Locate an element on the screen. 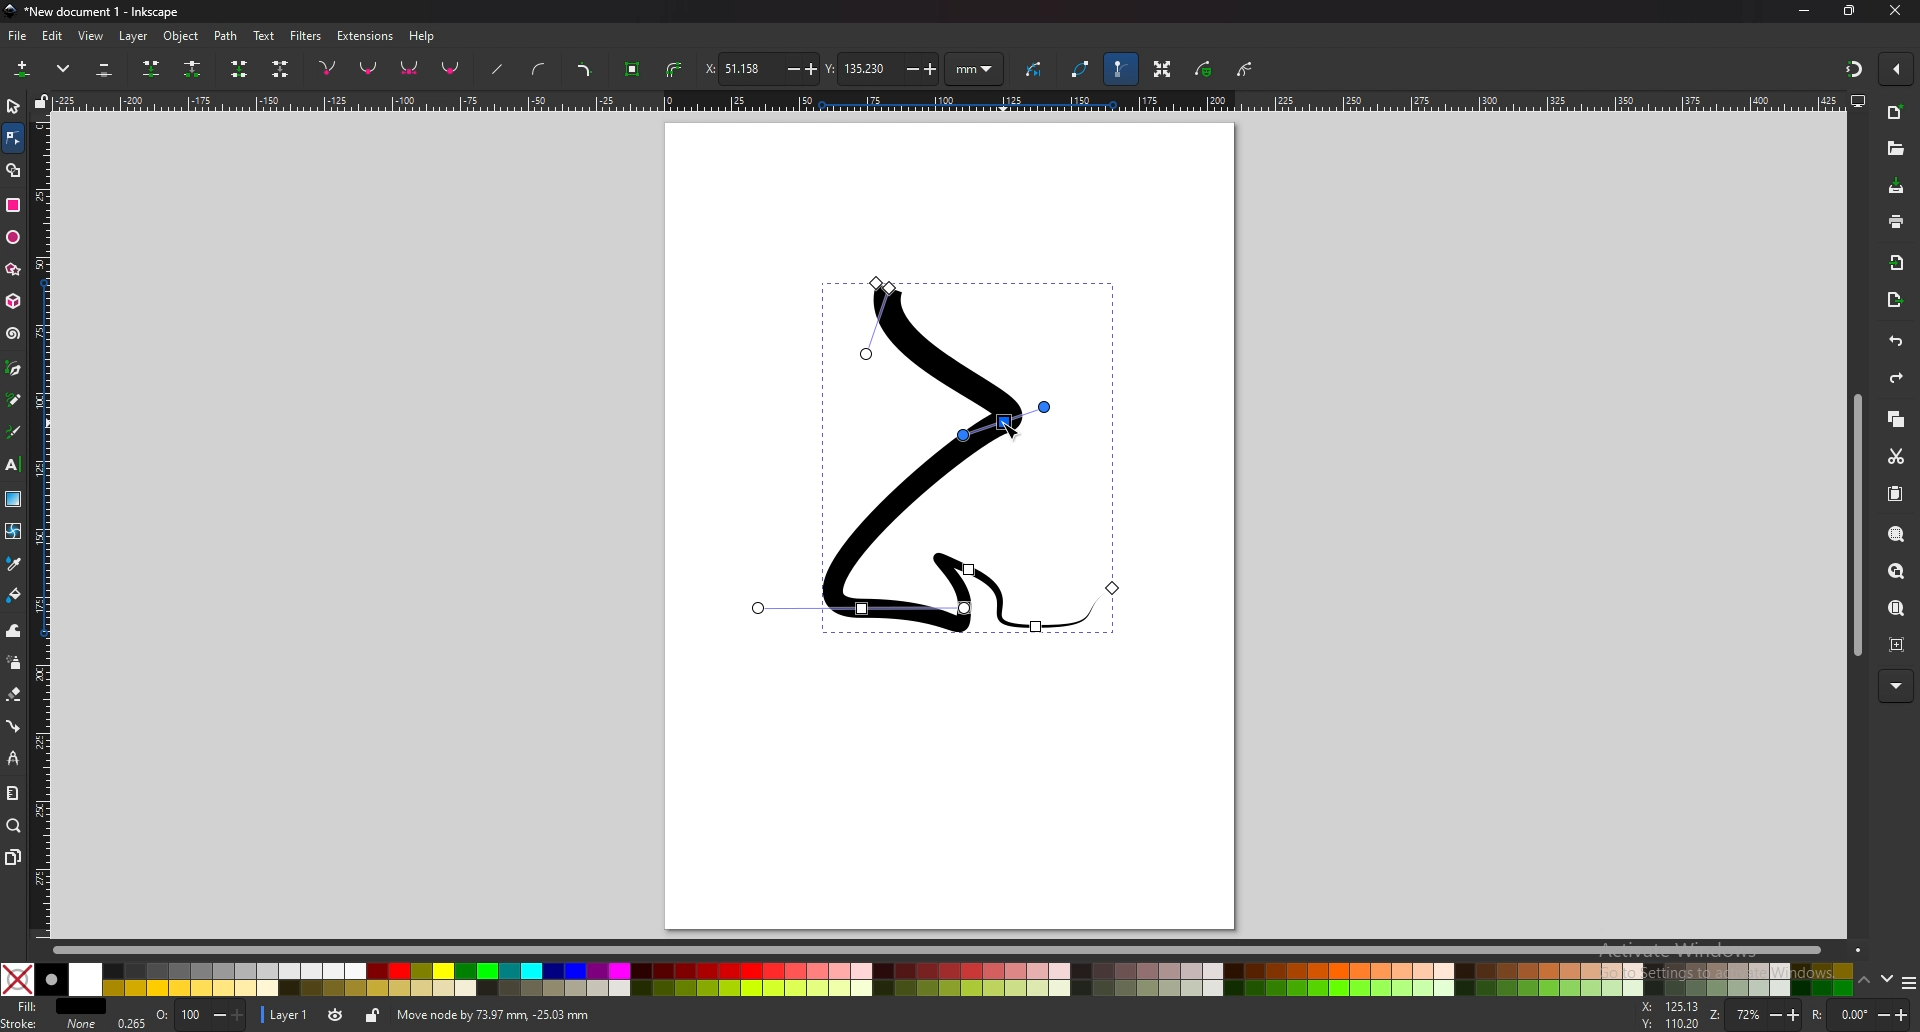  vertical scale is located at coordinates (40, 525).